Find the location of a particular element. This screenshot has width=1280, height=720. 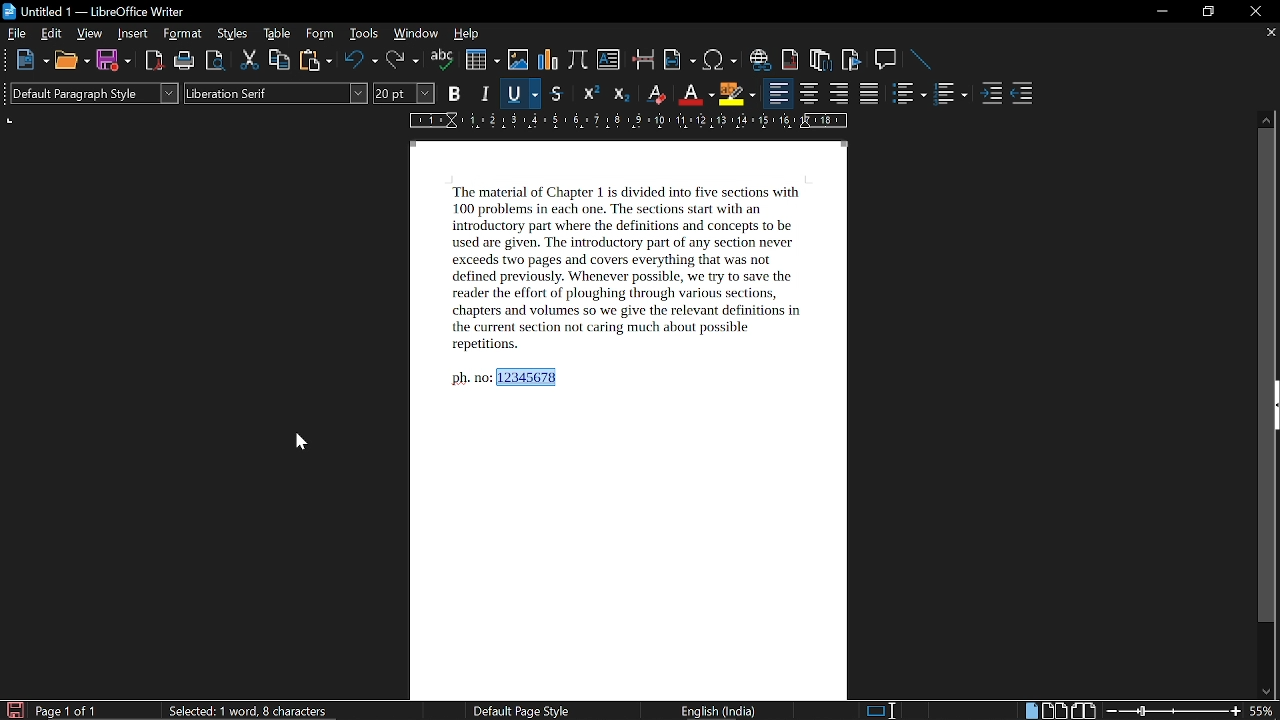

align right is located at coordinates (838, 95).